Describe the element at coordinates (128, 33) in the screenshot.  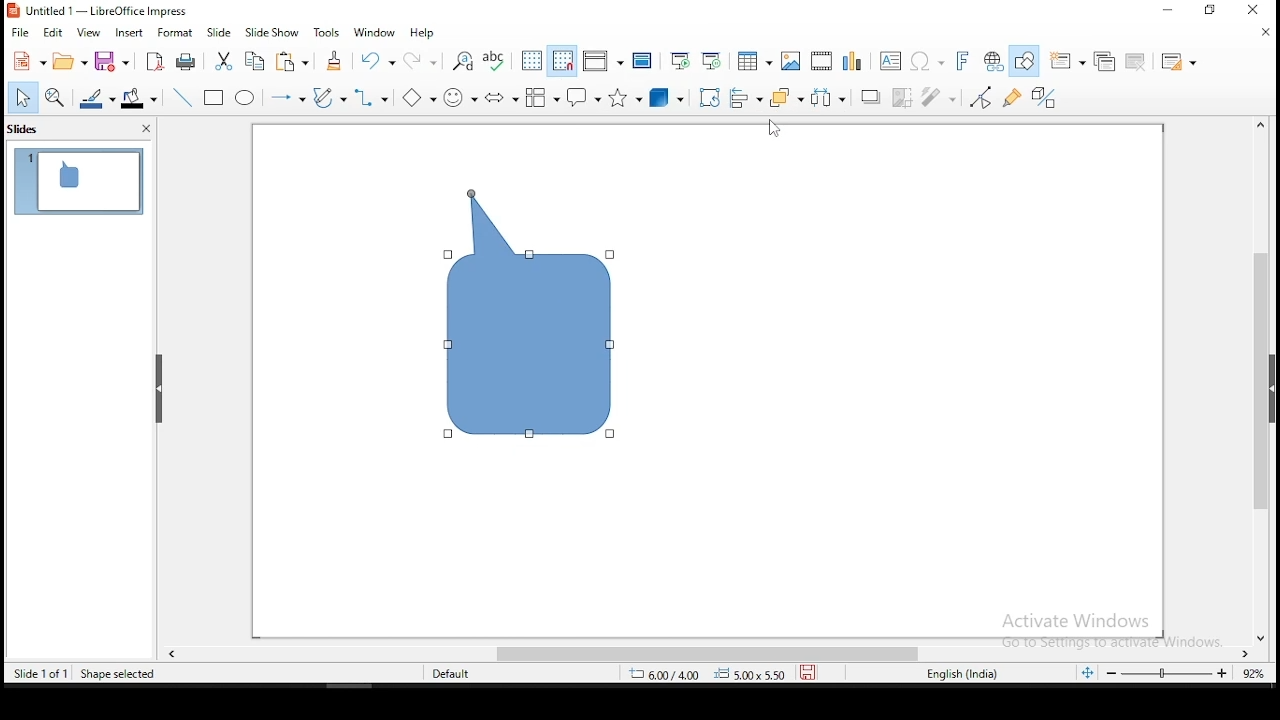
I see `insert` at that location.